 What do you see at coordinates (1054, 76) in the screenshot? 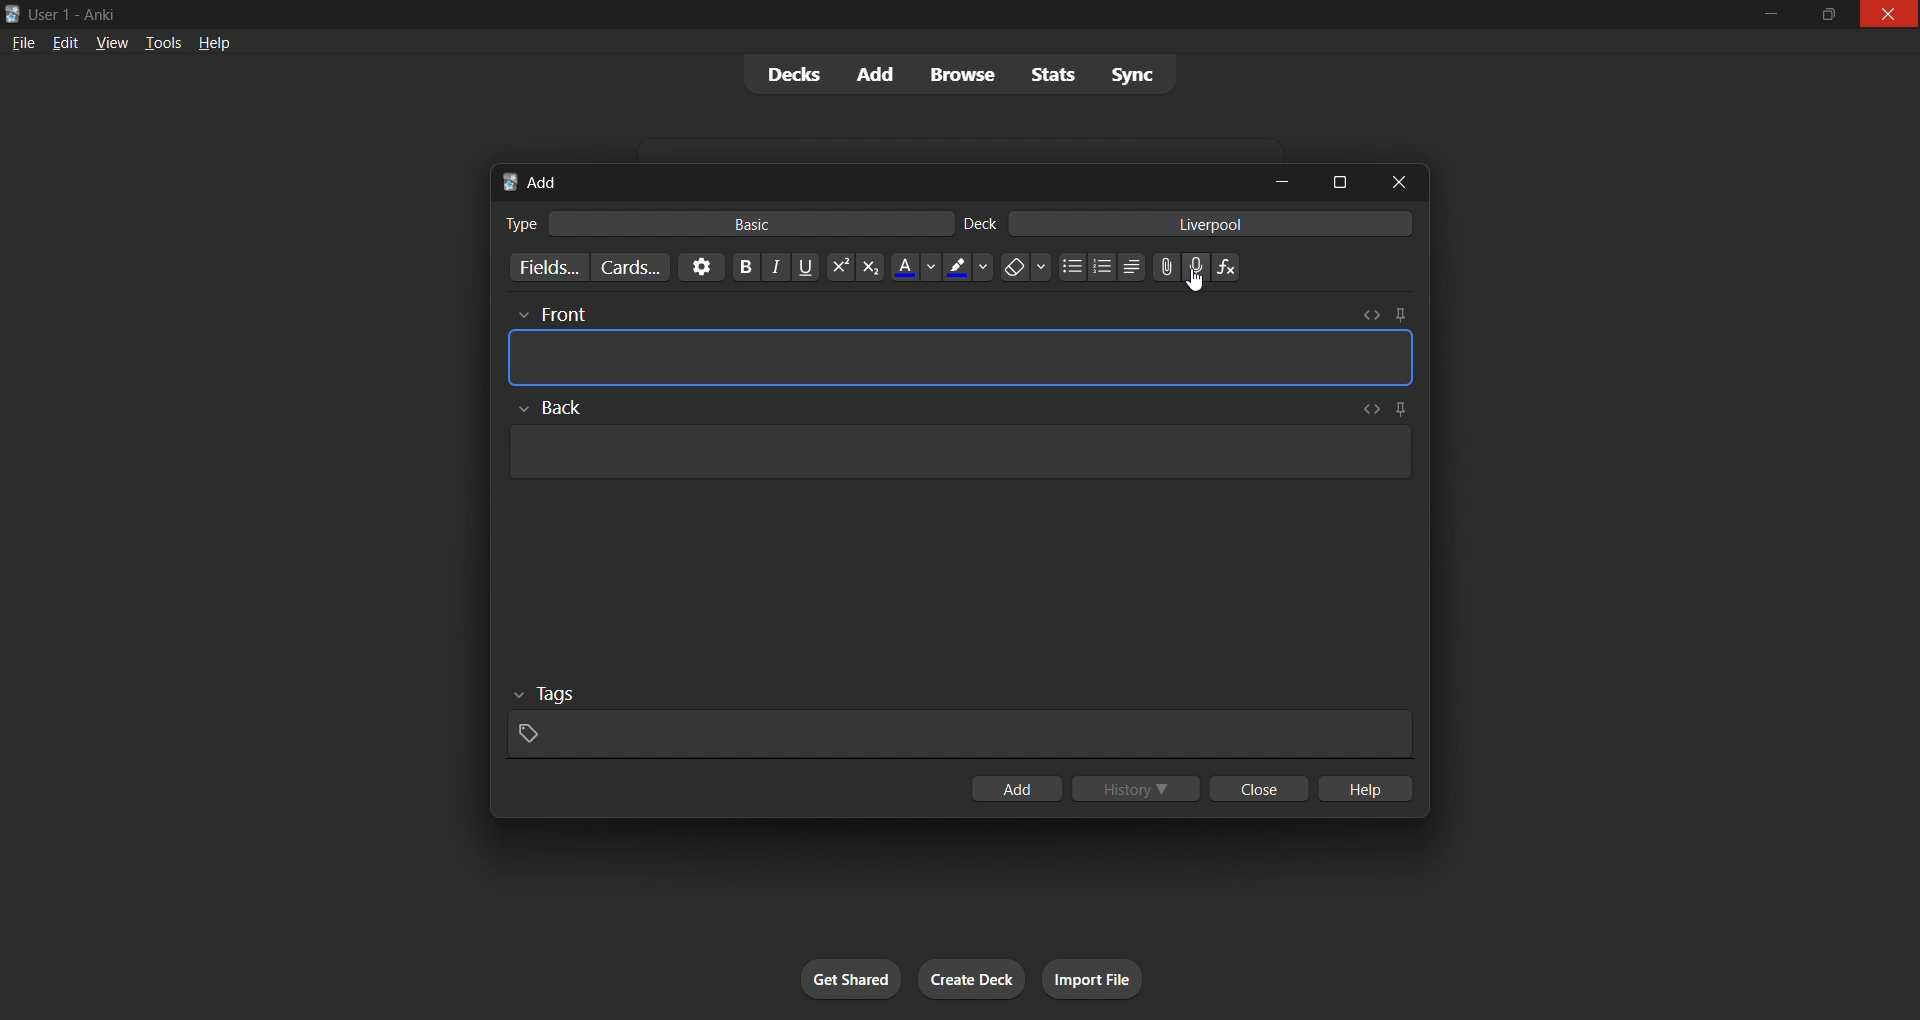
I see `stats` at bounding box center [1054, 76].